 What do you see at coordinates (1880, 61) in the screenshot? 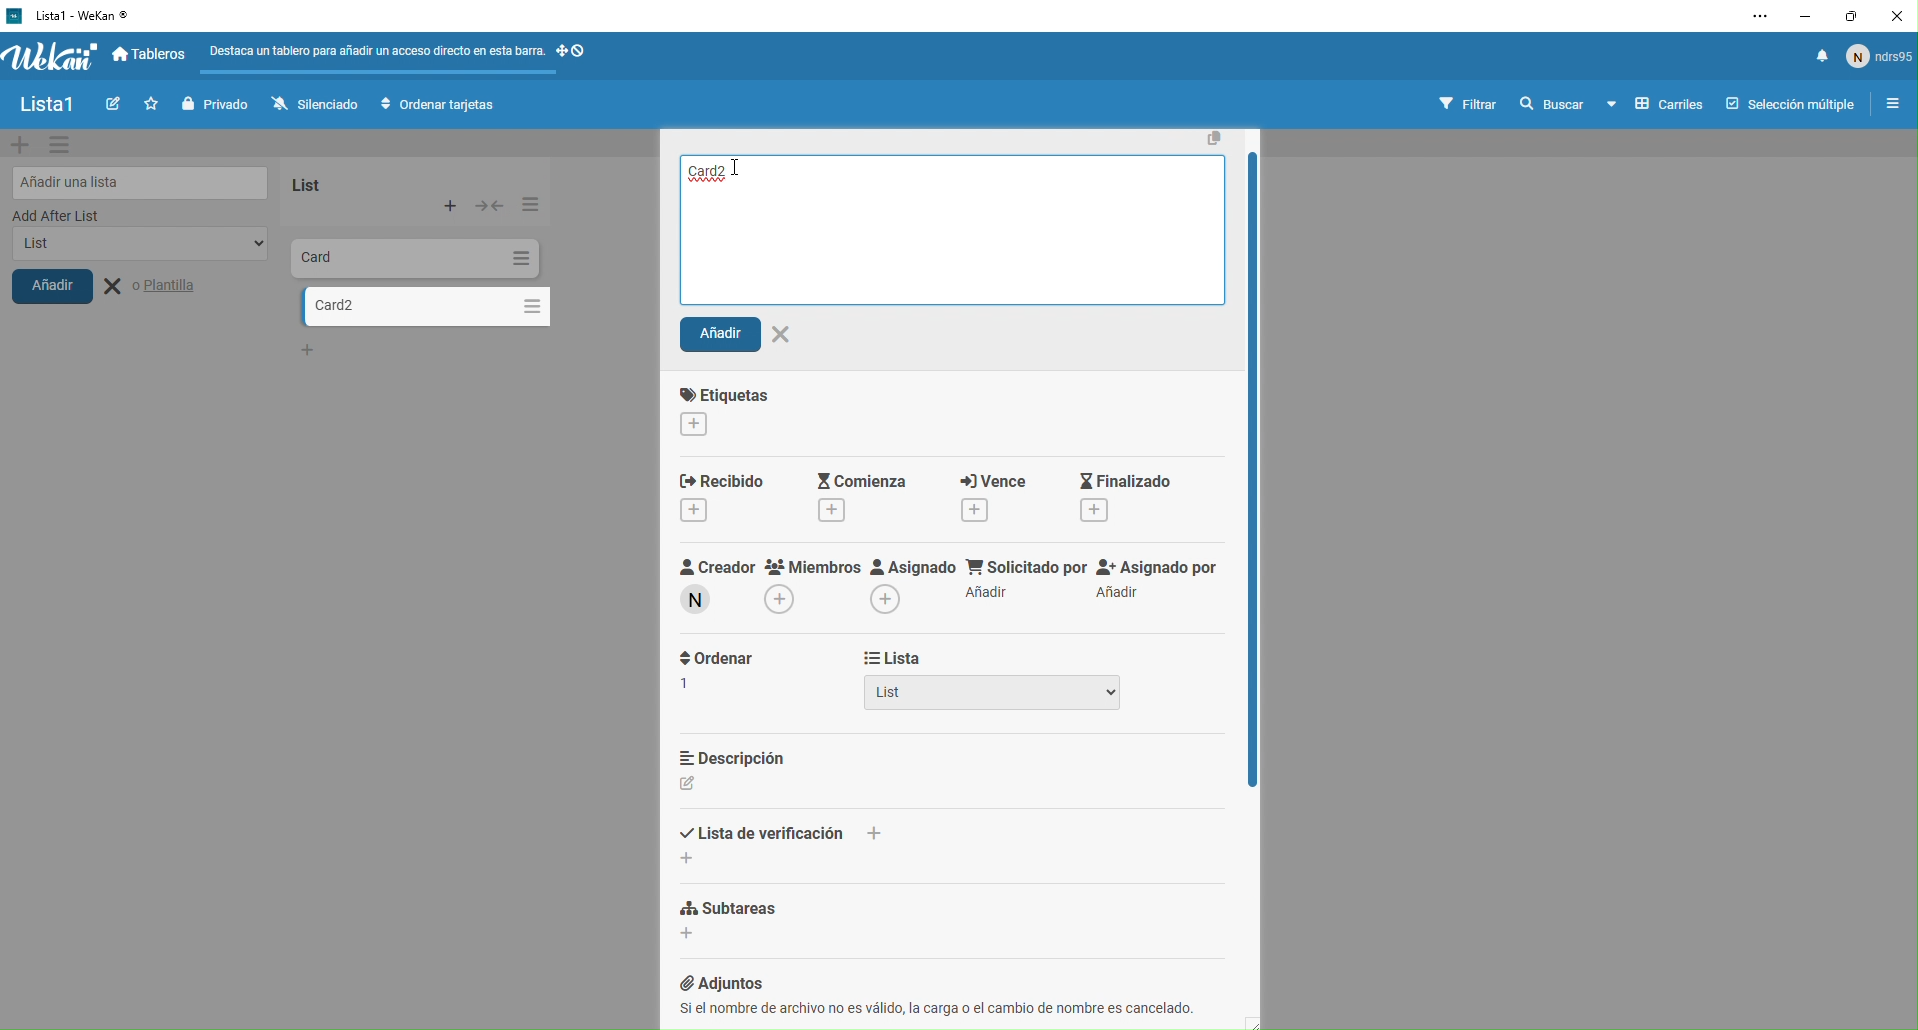
I see `usuario` at bounding box center [1880, 61].